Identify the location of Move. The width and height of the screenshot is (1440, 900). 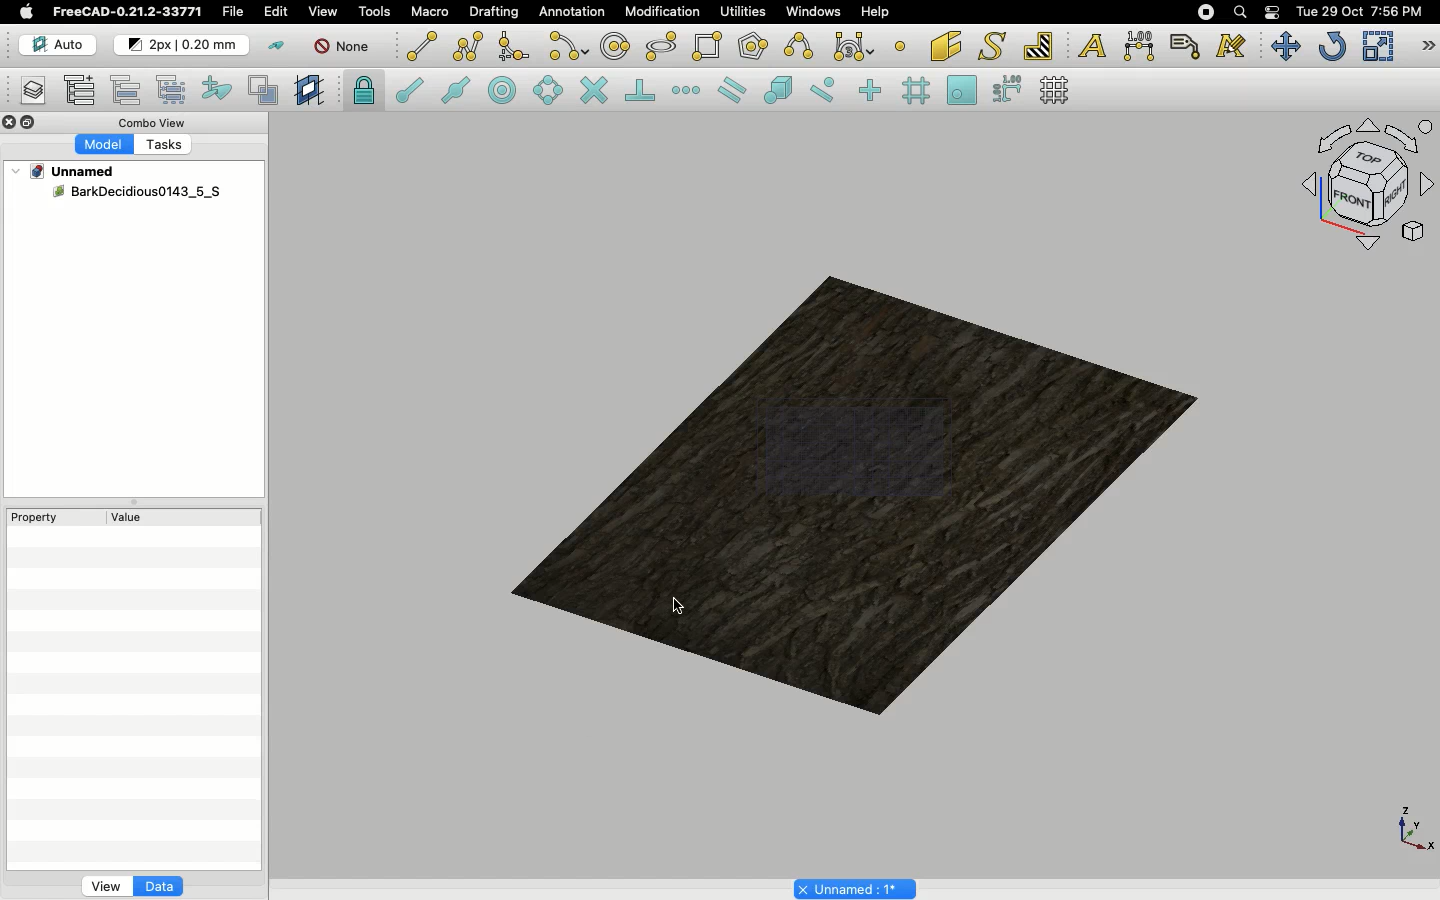
(1285, 46).